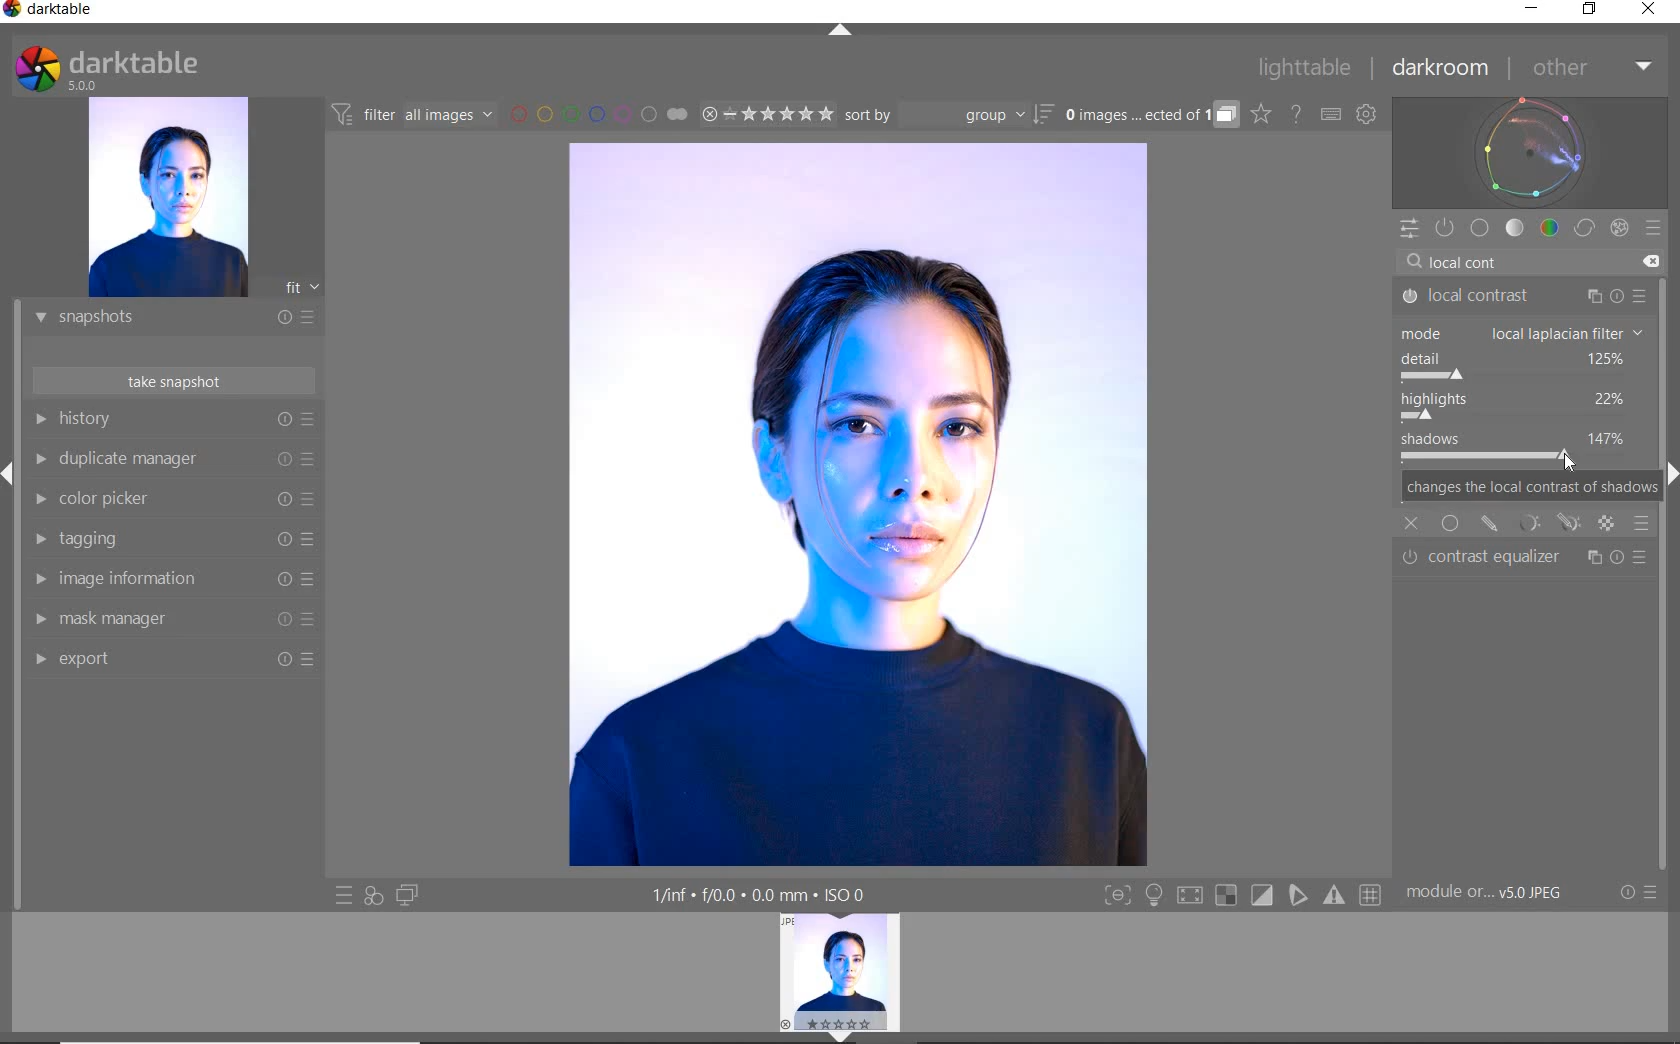 The image size is (1680, 1044). What do you see at coordinates (1151, 116) in the screenshot?
I see `EXPAND GROUPED IMAGES` at bounding box center [1151, 116].